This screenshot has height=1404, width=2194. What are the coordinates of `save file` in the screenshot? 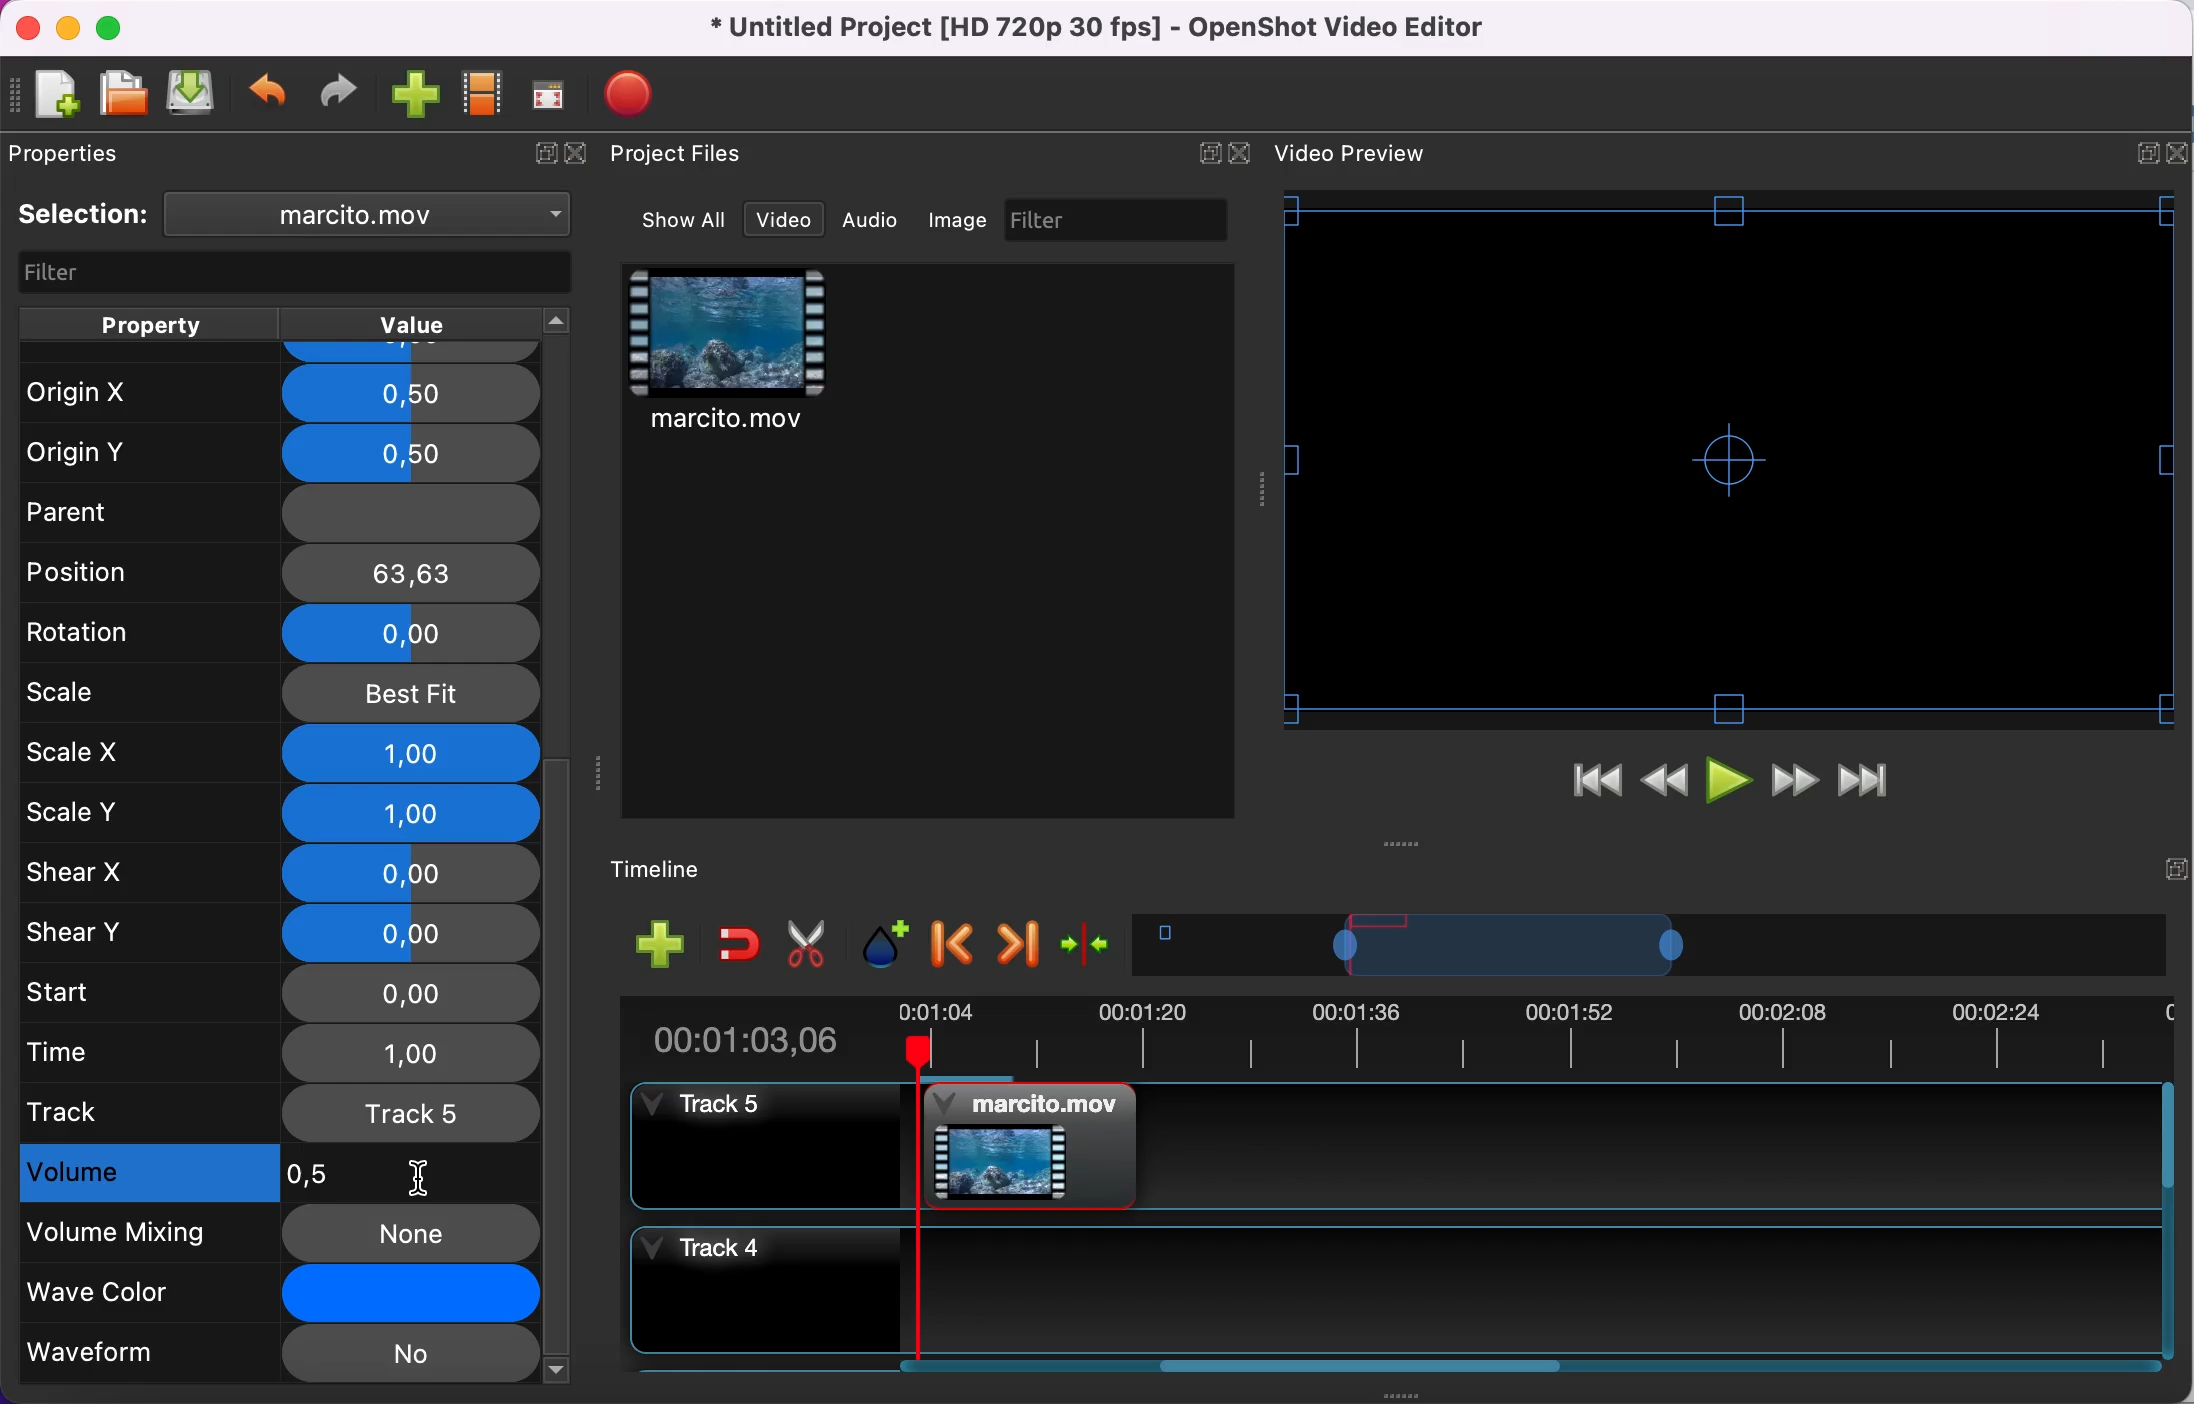 It's located at (193, 92).